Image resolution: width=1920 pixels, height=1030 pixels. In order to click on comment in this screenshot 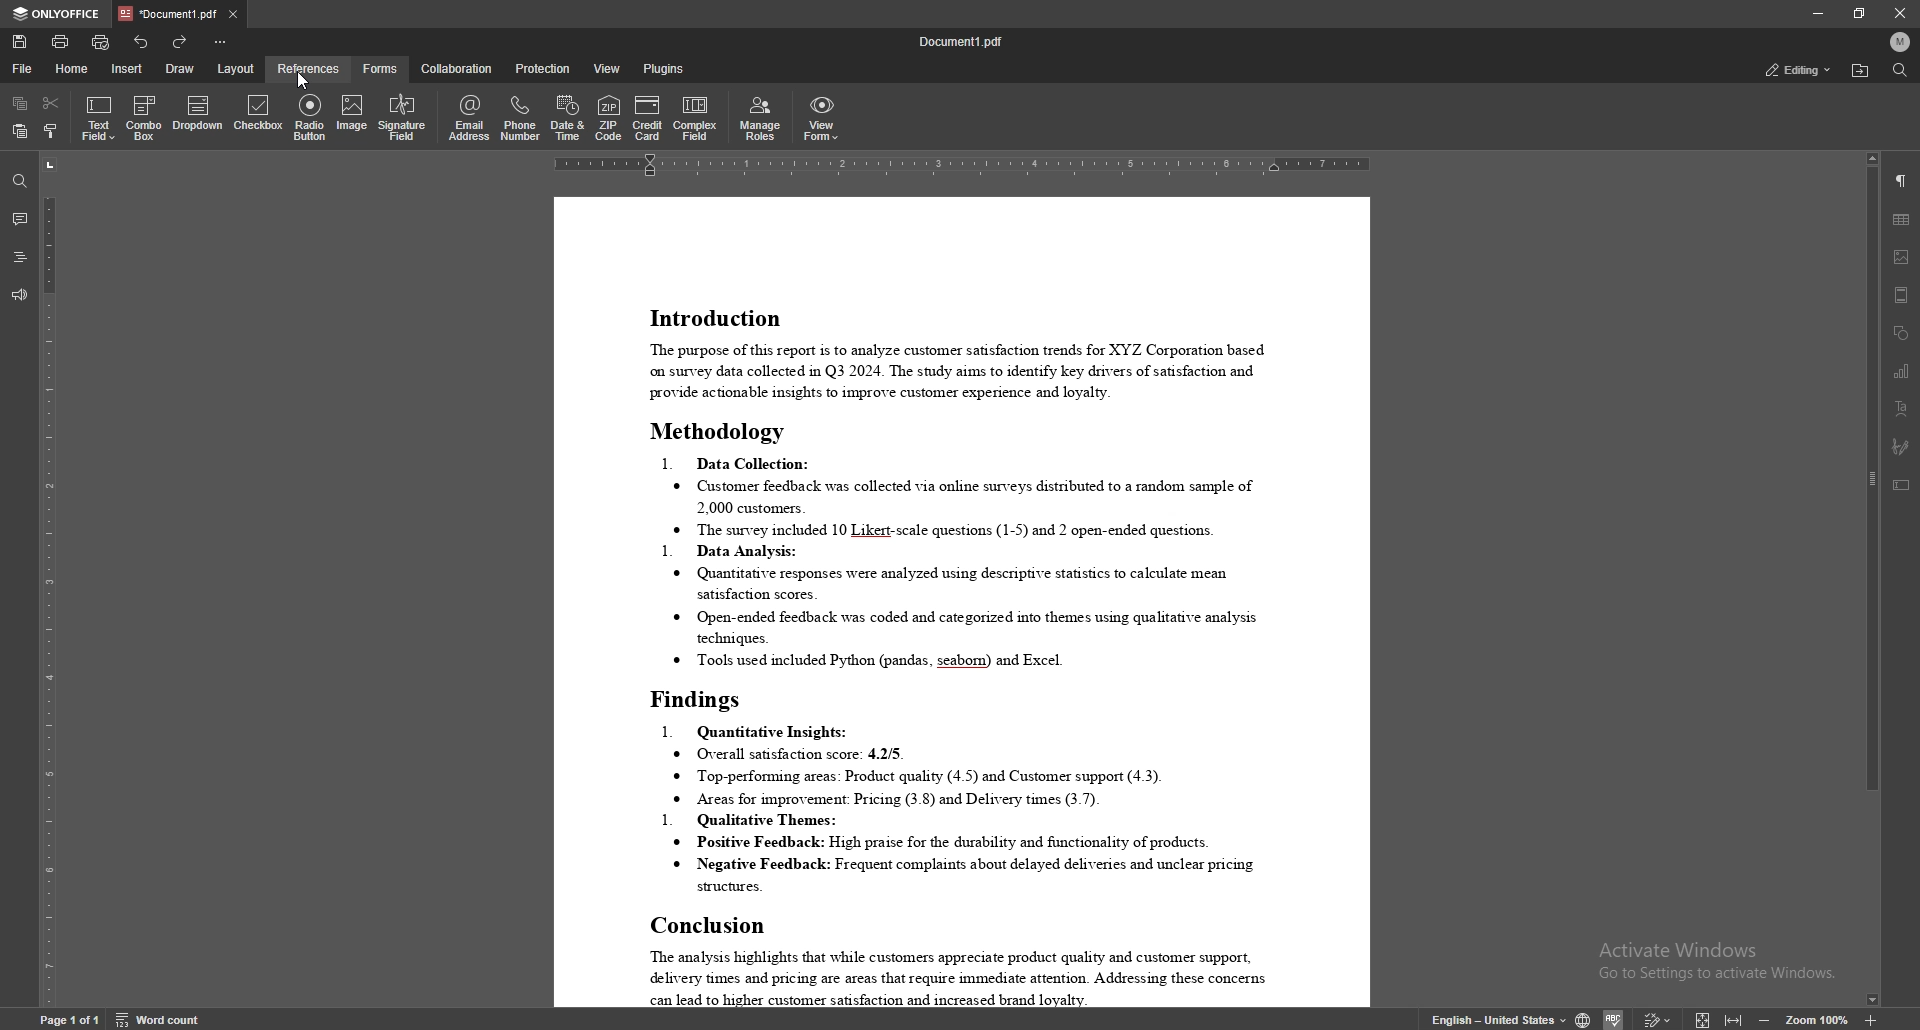, I will do `click(20, 219)`.